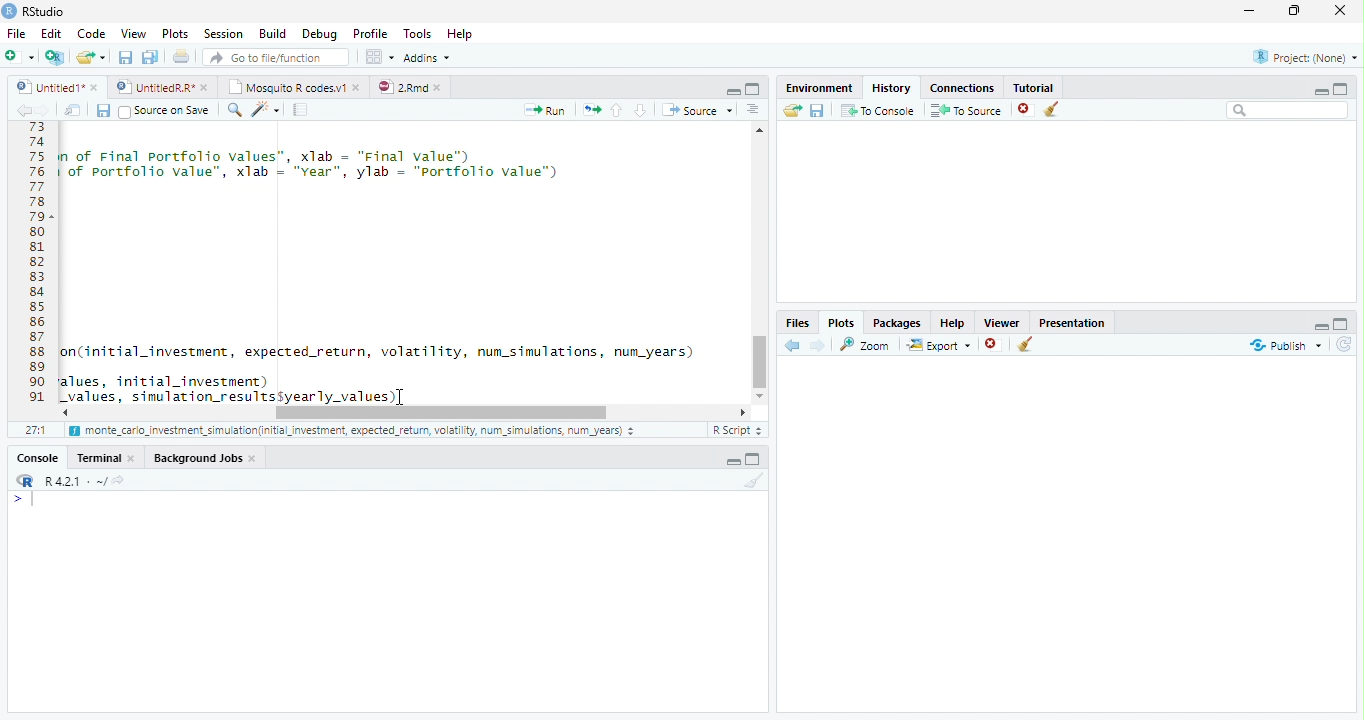 This screenshot has width=1364, height=720. What do you see at coordinates (642, 111) in the screenshot?
I see `Go to next section of code` at bounding box center [642, 111].